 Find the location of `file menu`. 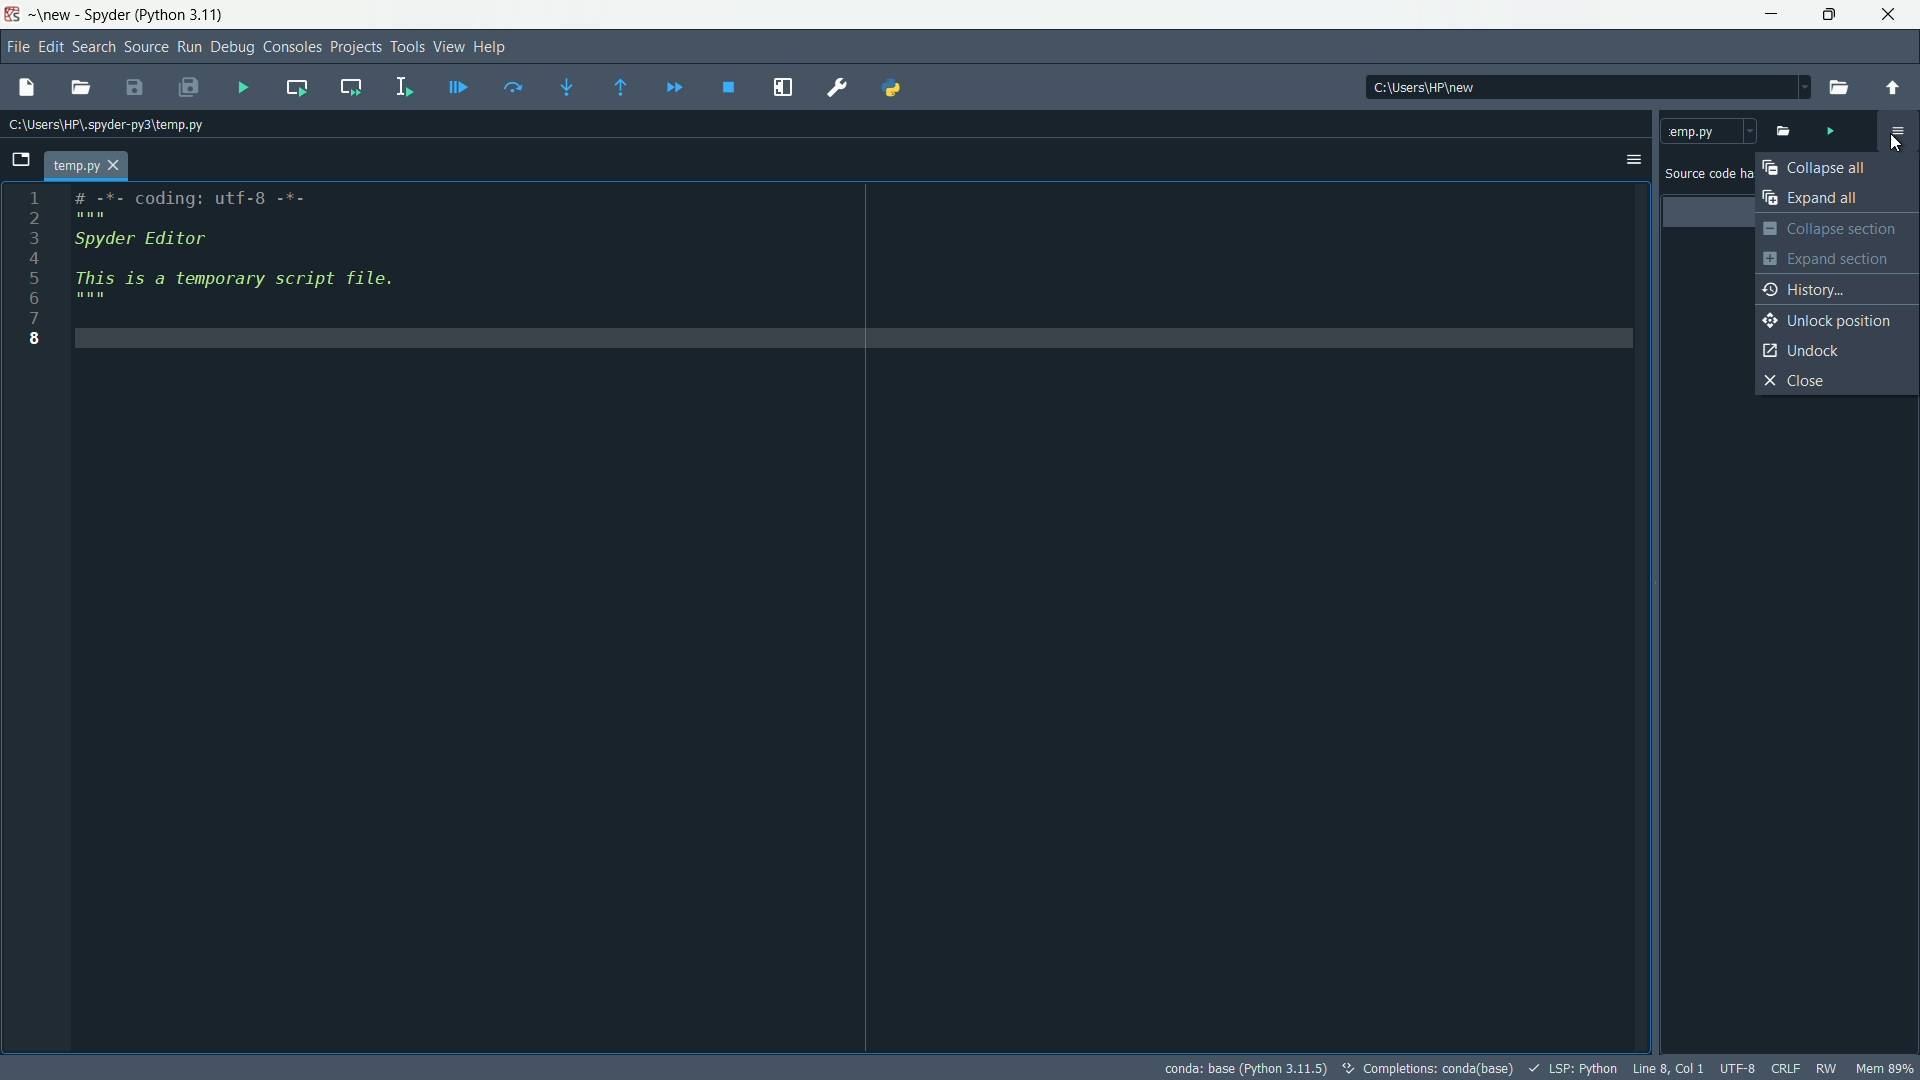

file menu is located at coordinates (15, 47).